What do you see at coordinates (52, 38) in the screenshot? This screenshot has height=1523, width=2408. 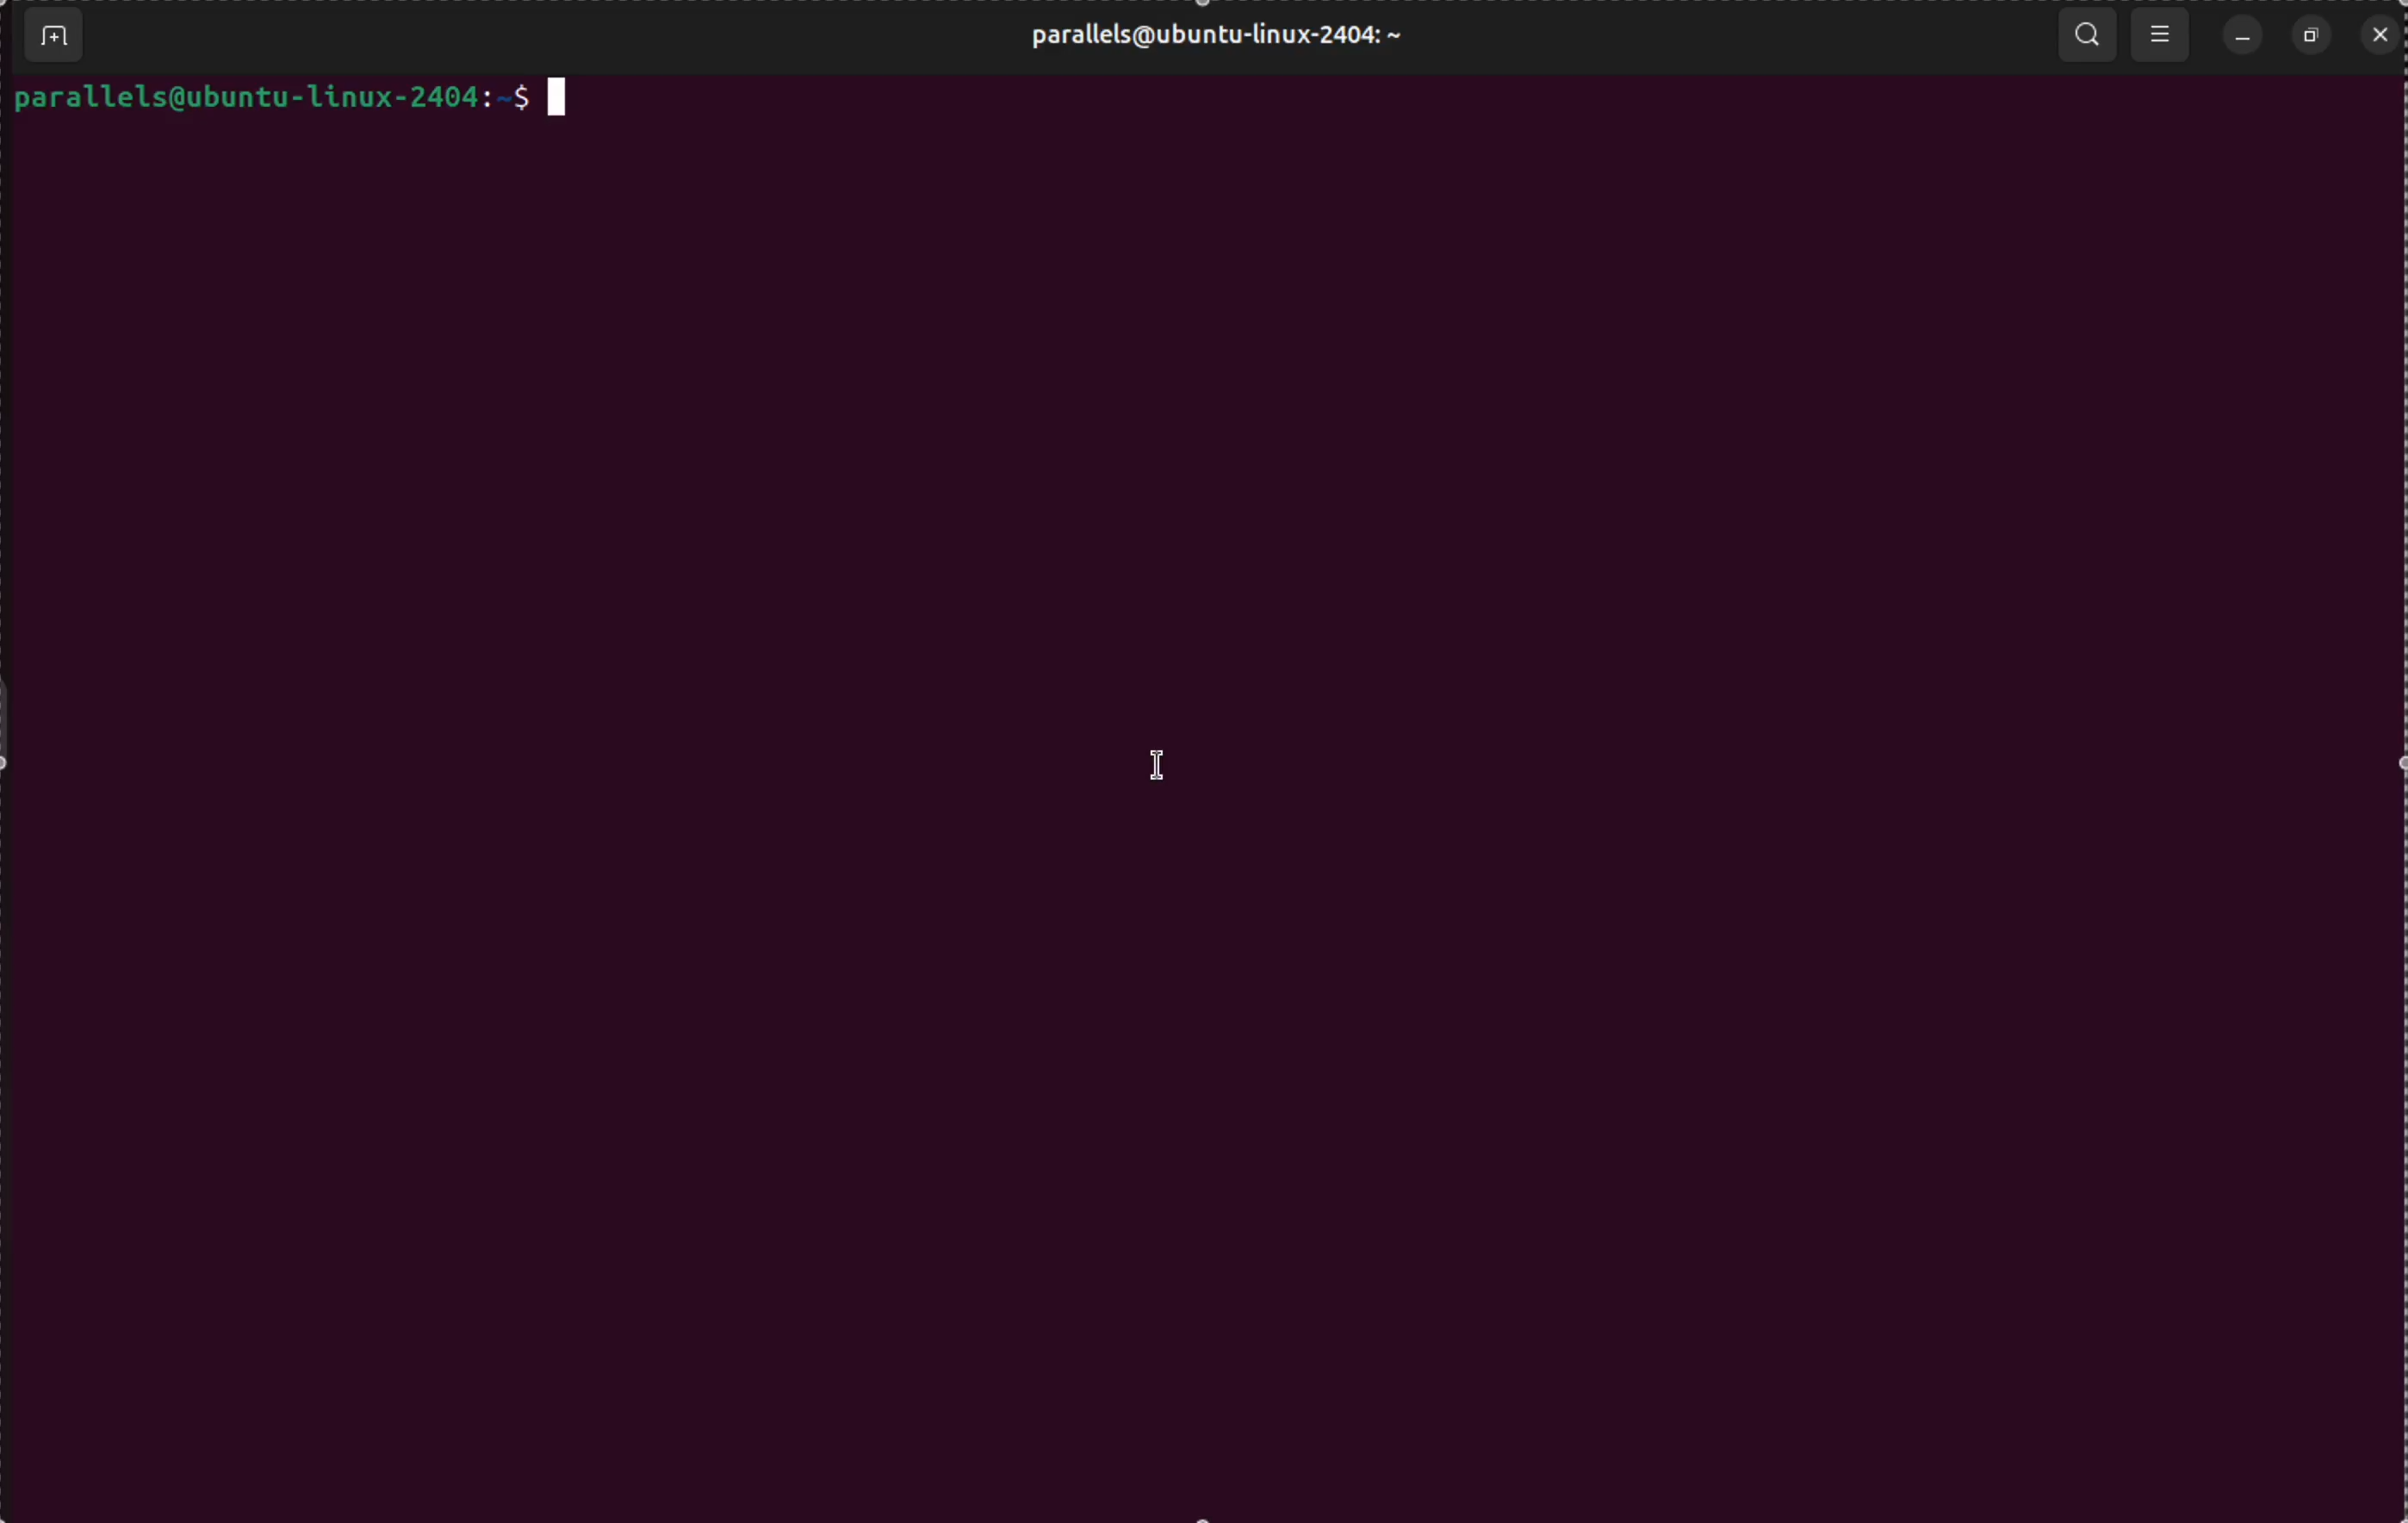 I see `add terminal` at bounding box center [52, 38].